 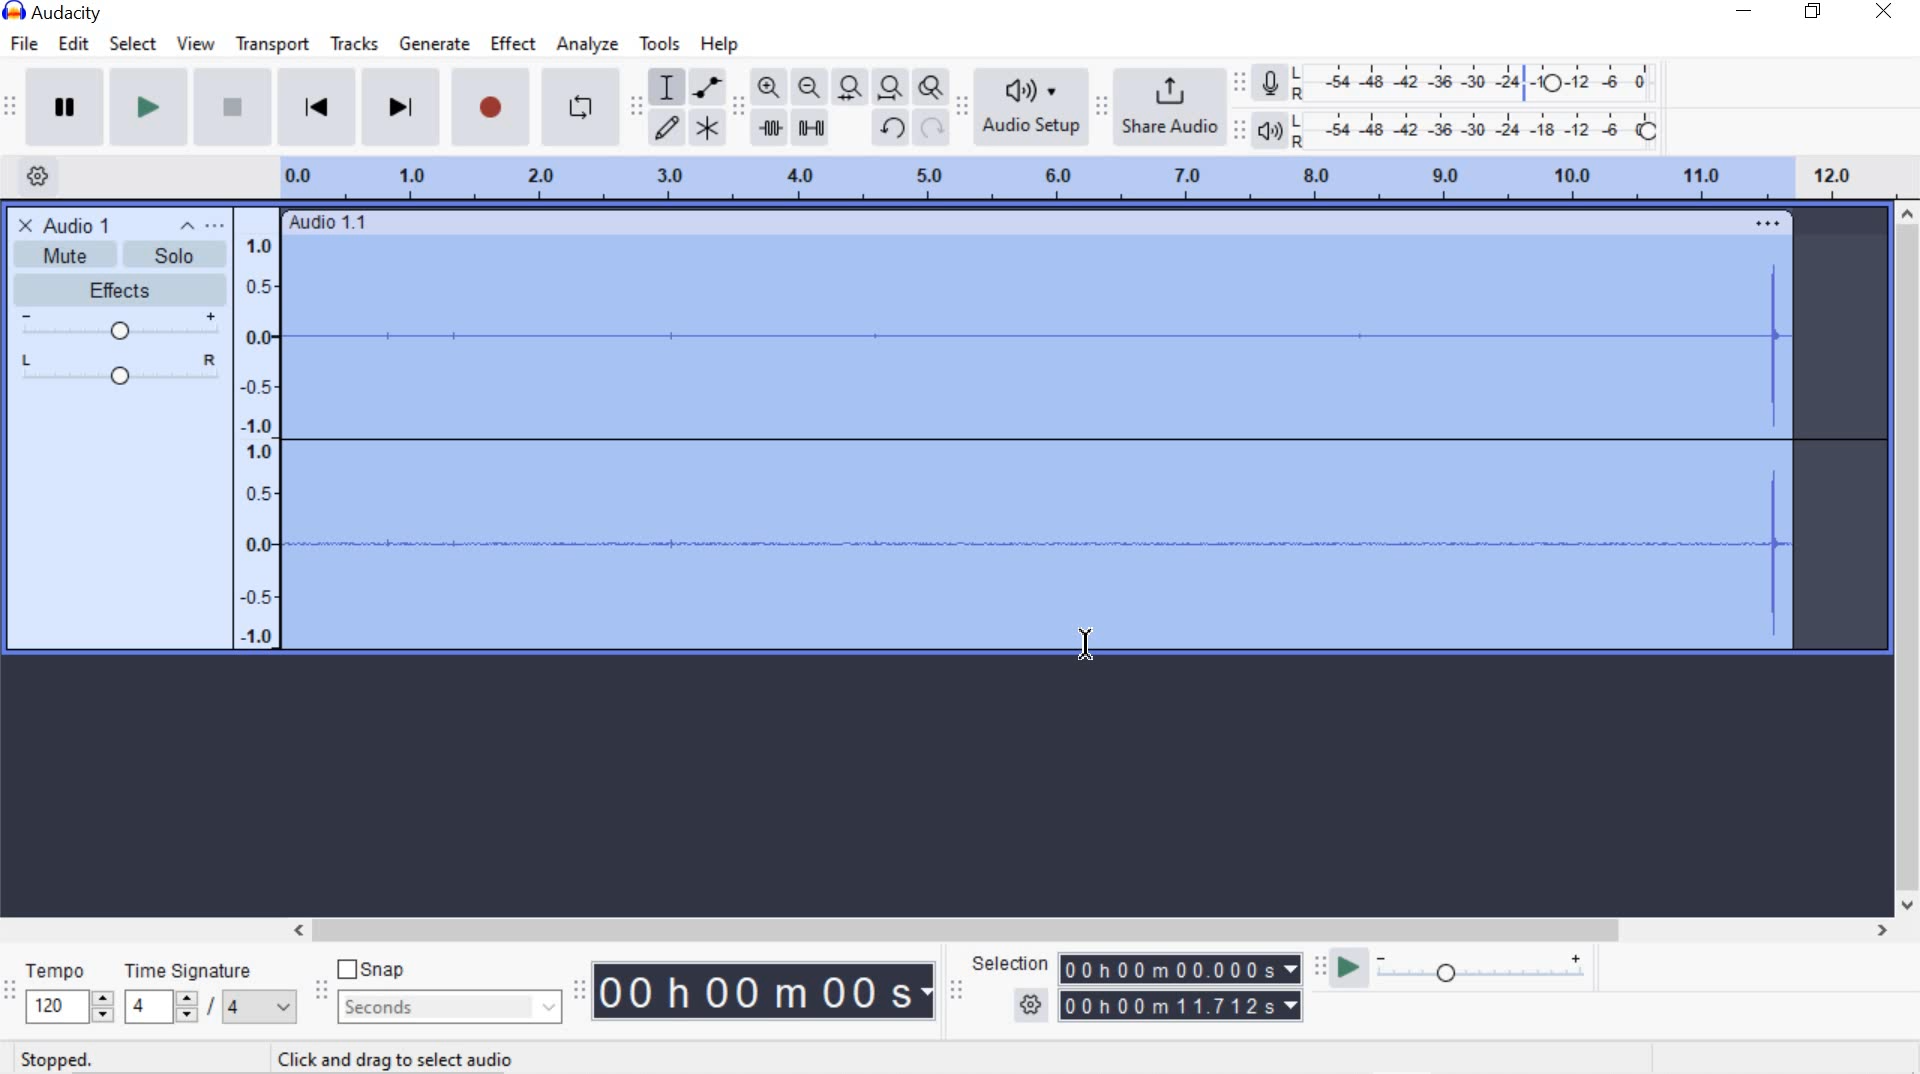 I want to click on Snapping Toolbar, so click(x=324, y=992).